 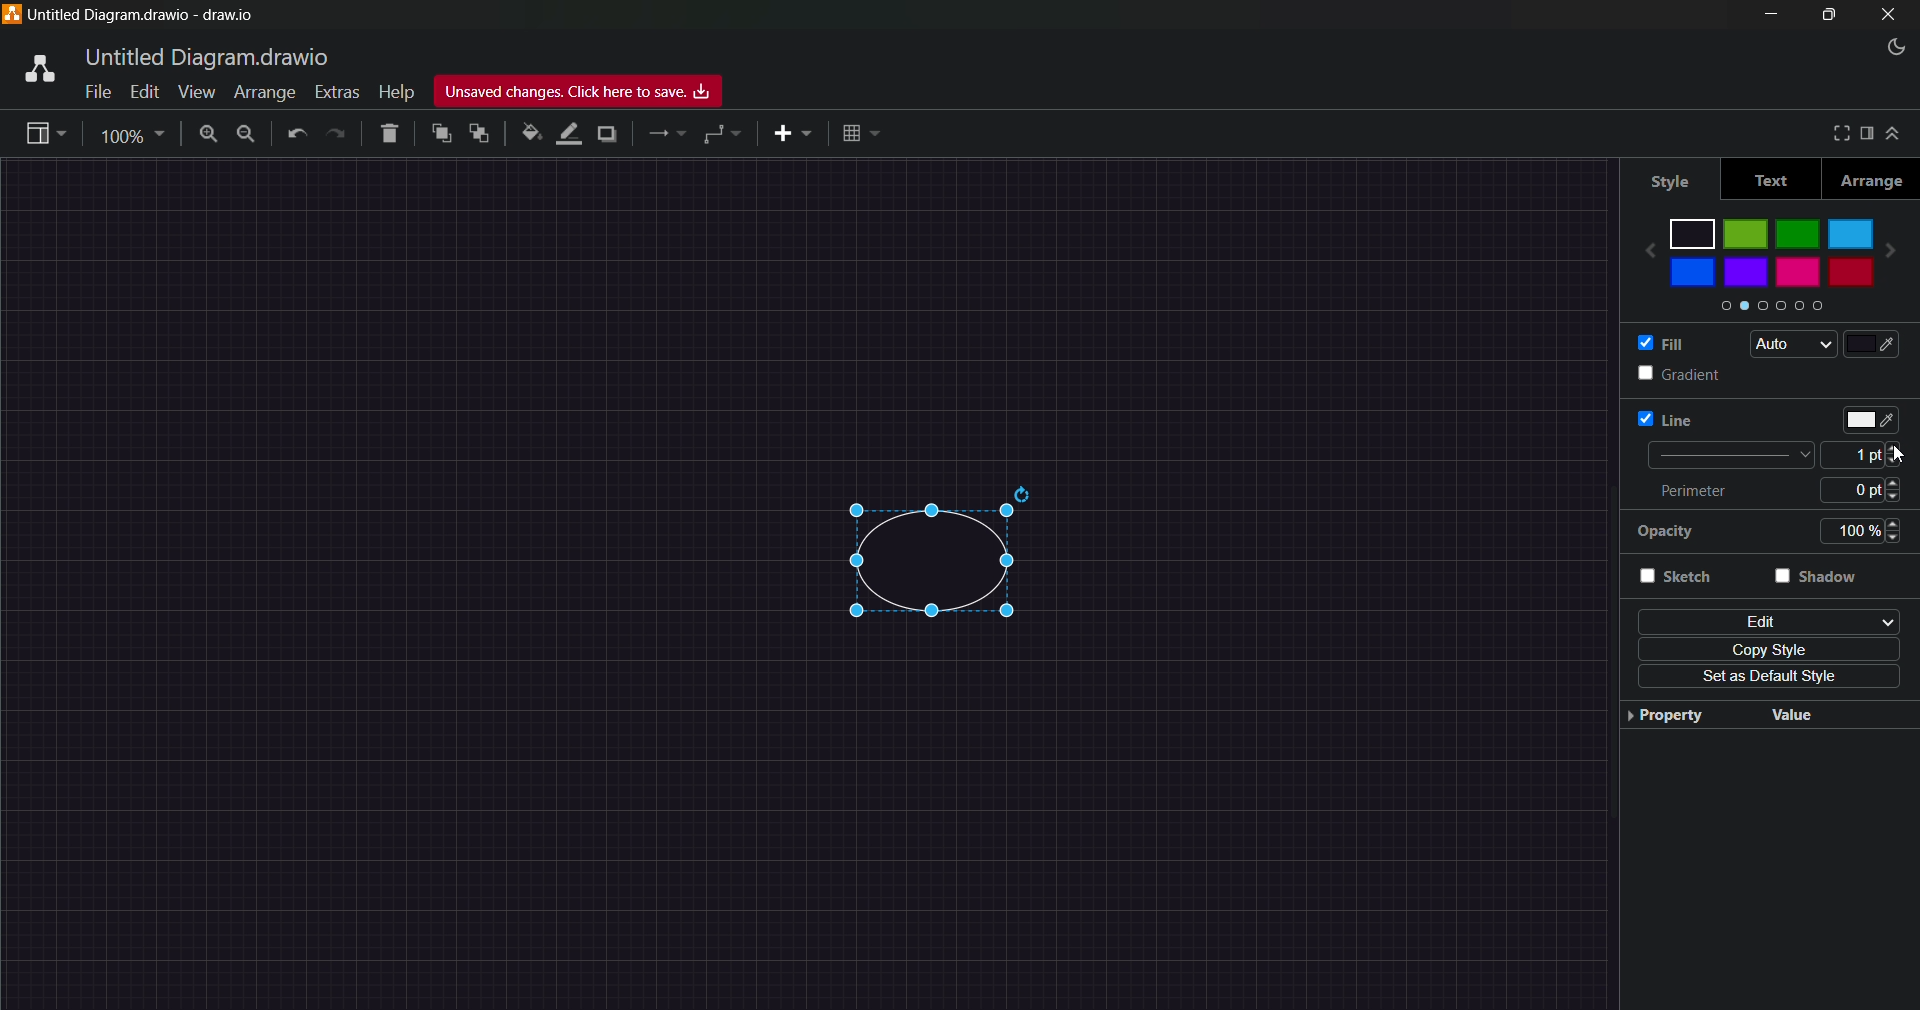 What do you see at coordinates (197, 92) in the screenshot?
I see `view` at bounding box center [197, 92].